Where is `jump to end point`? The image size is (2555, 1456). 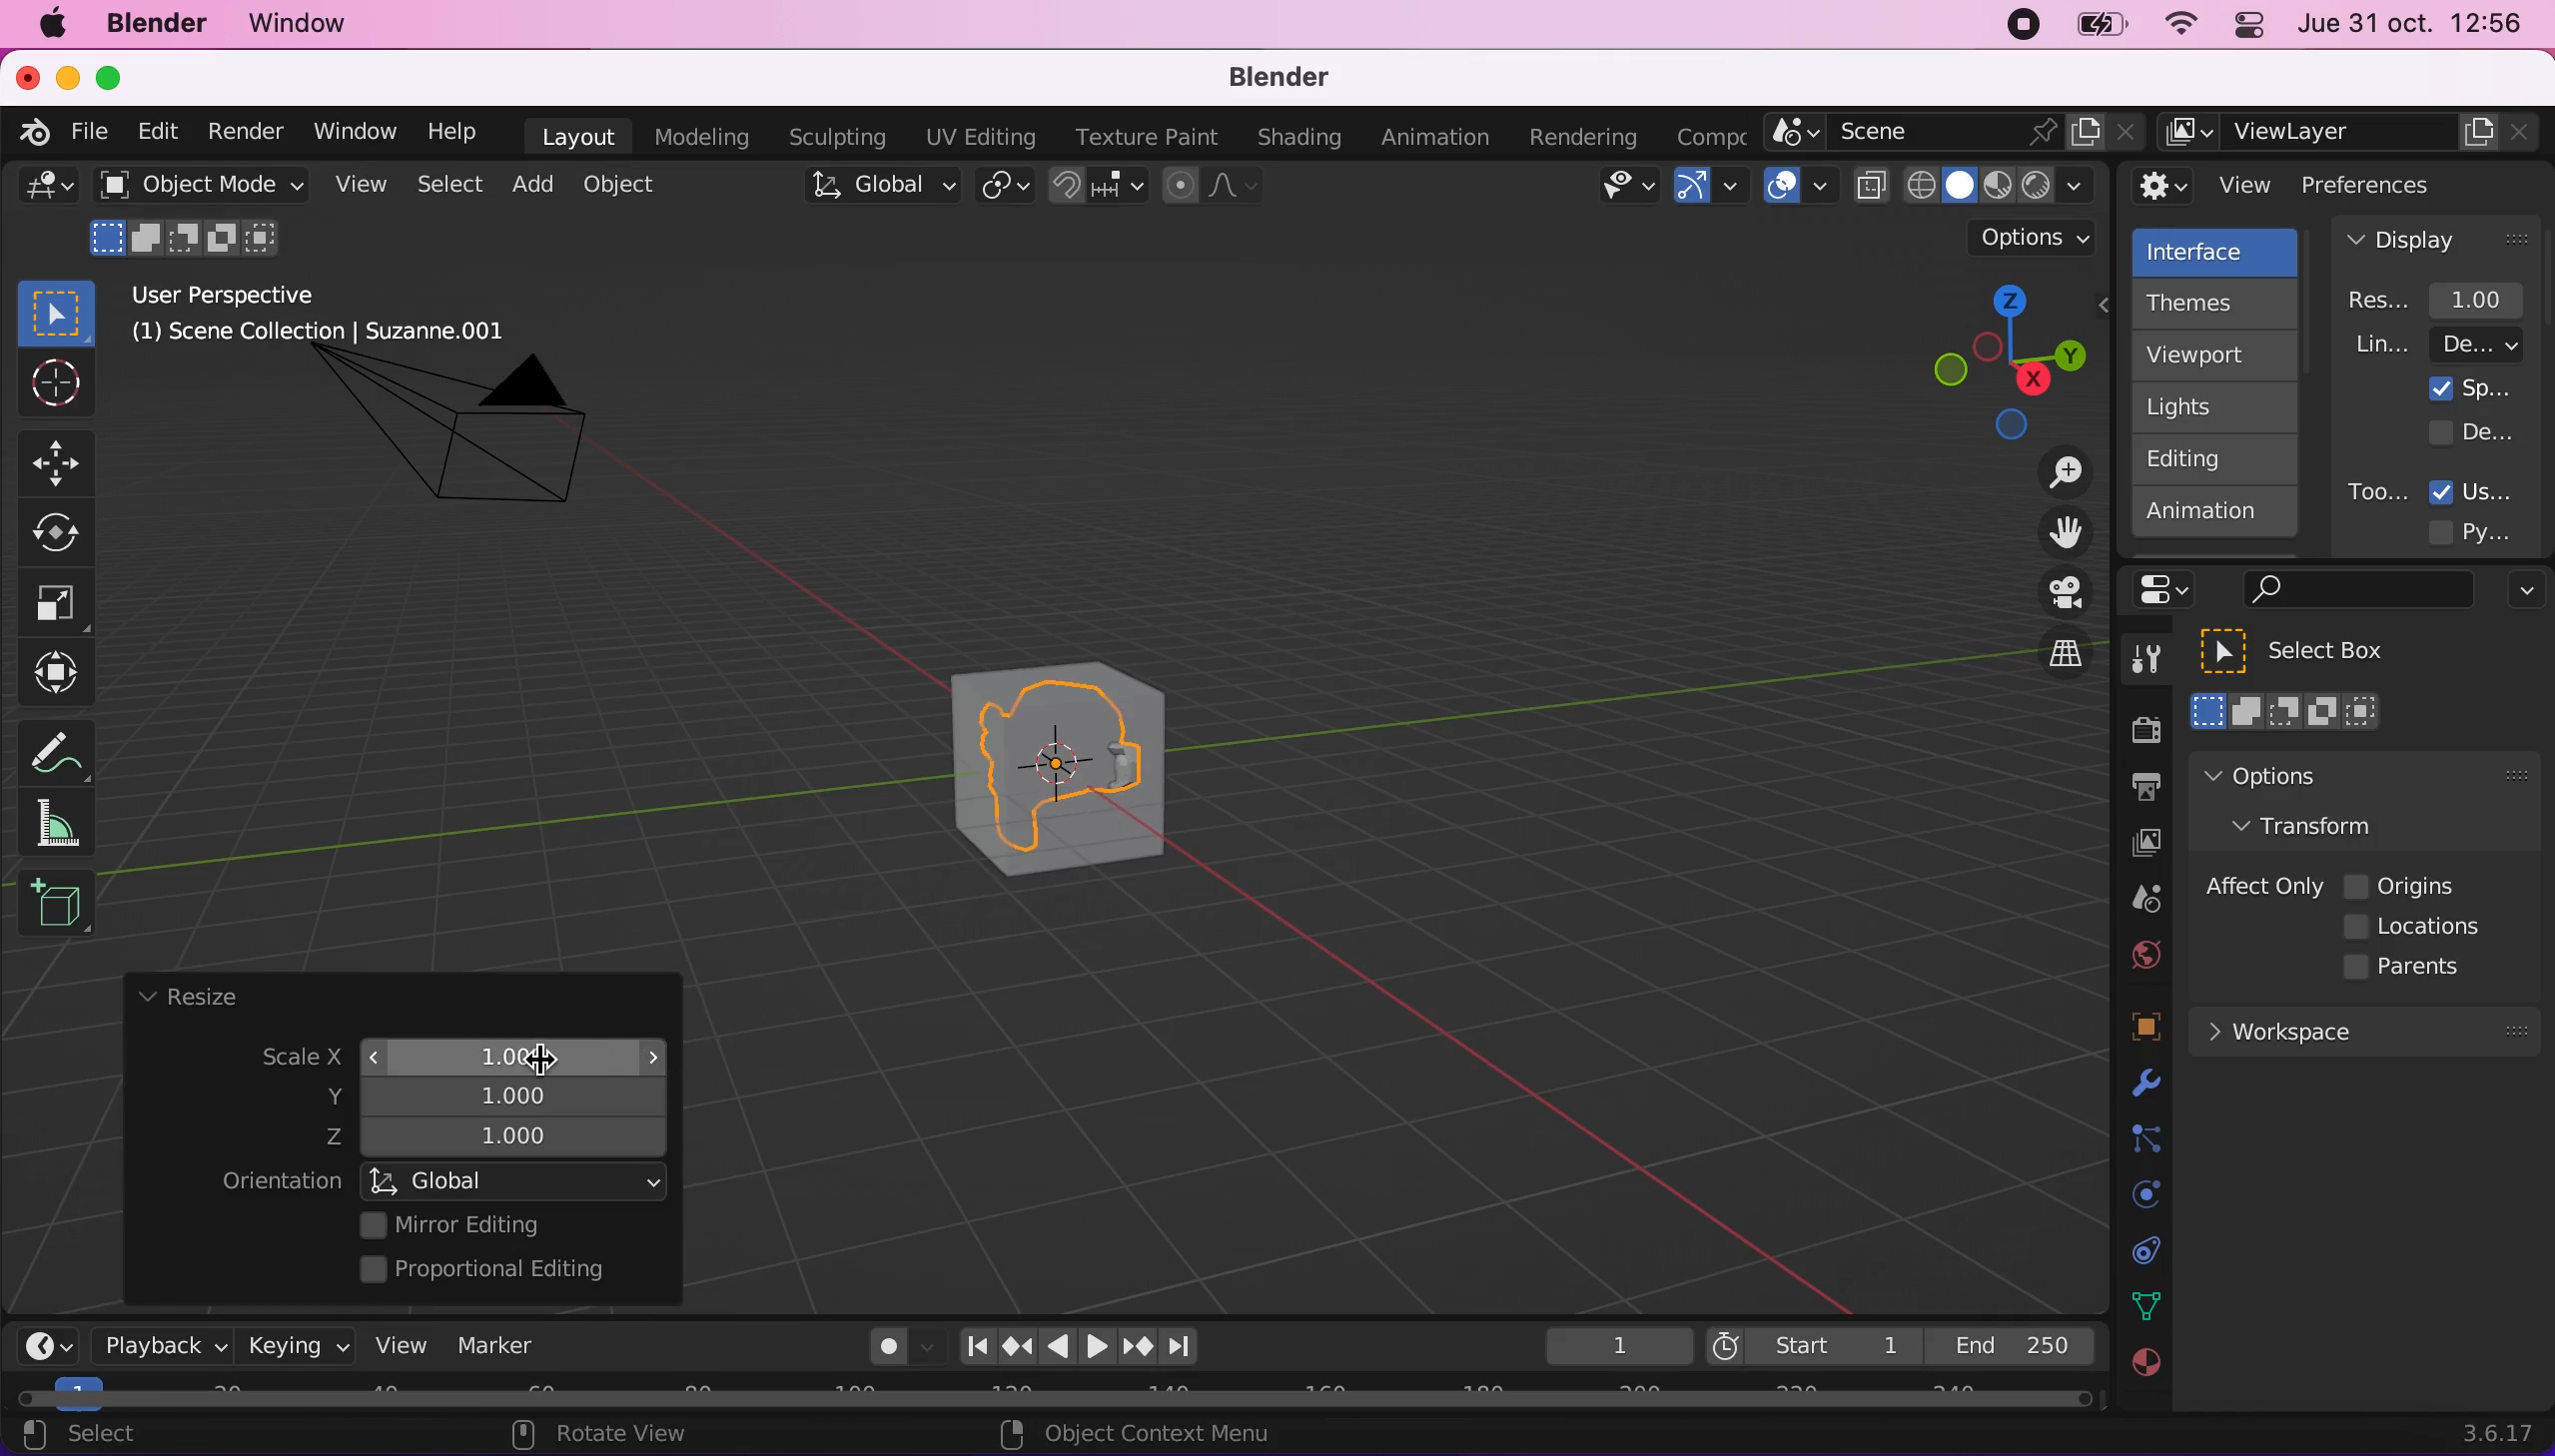 jump to end point is located at coordinates (971, 1347).